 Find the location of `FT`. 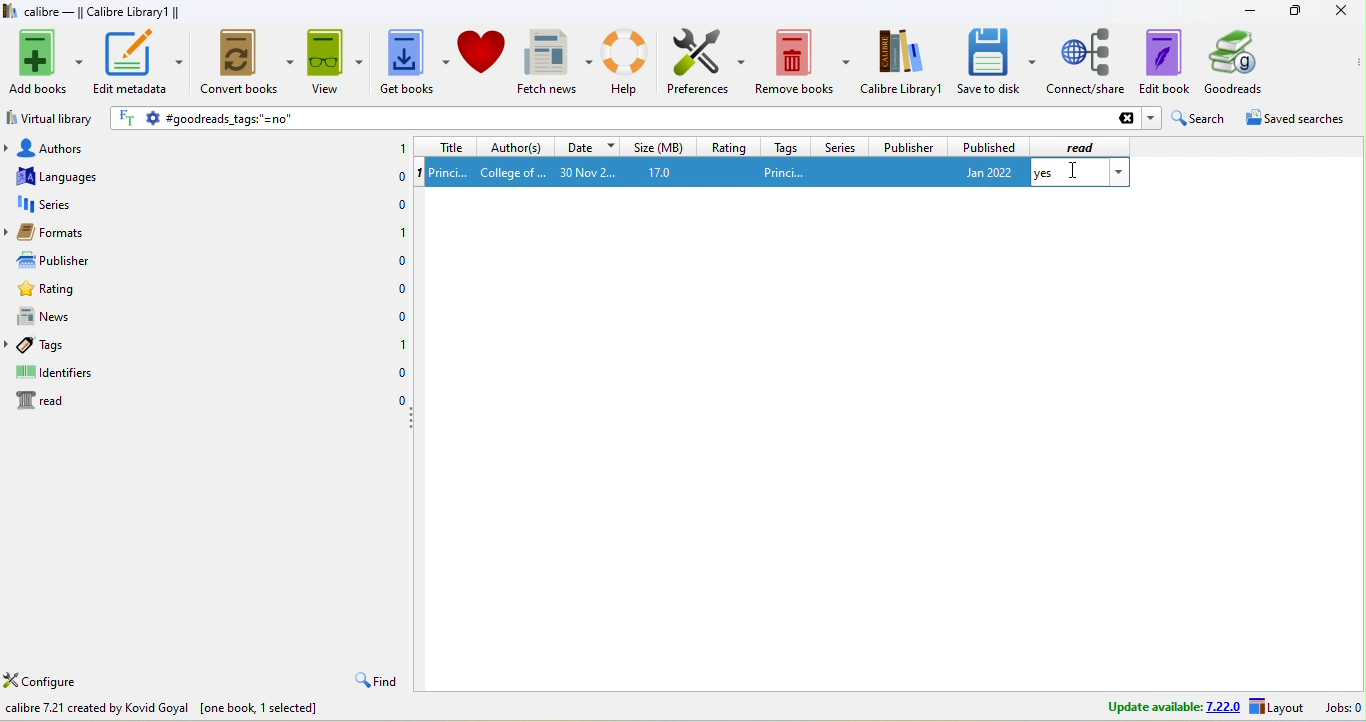

FT is located at coordinates (128, 118).